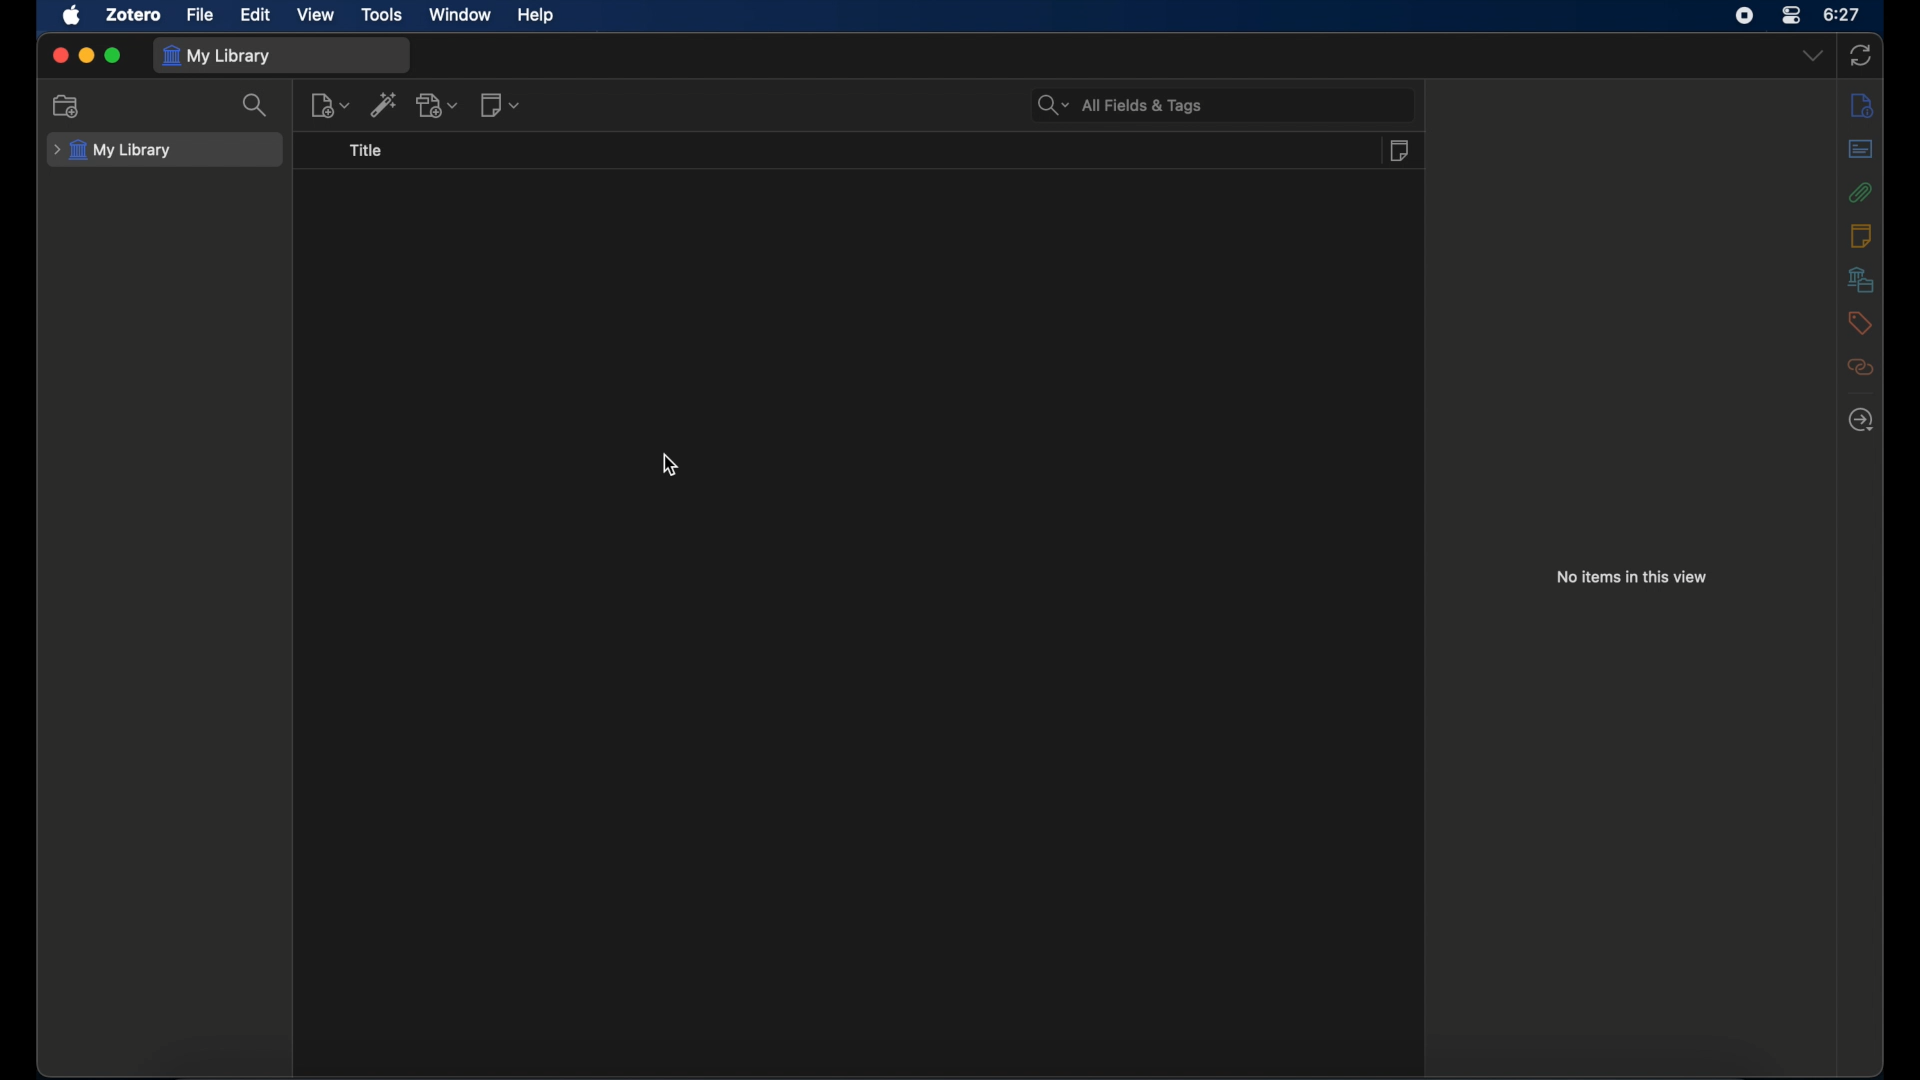 Image resolution: width=1920 pixels, height=1080 pixels. Describe the element at coordinates (1636, 576) in the screenshot. I see `no items in this view` at that location.